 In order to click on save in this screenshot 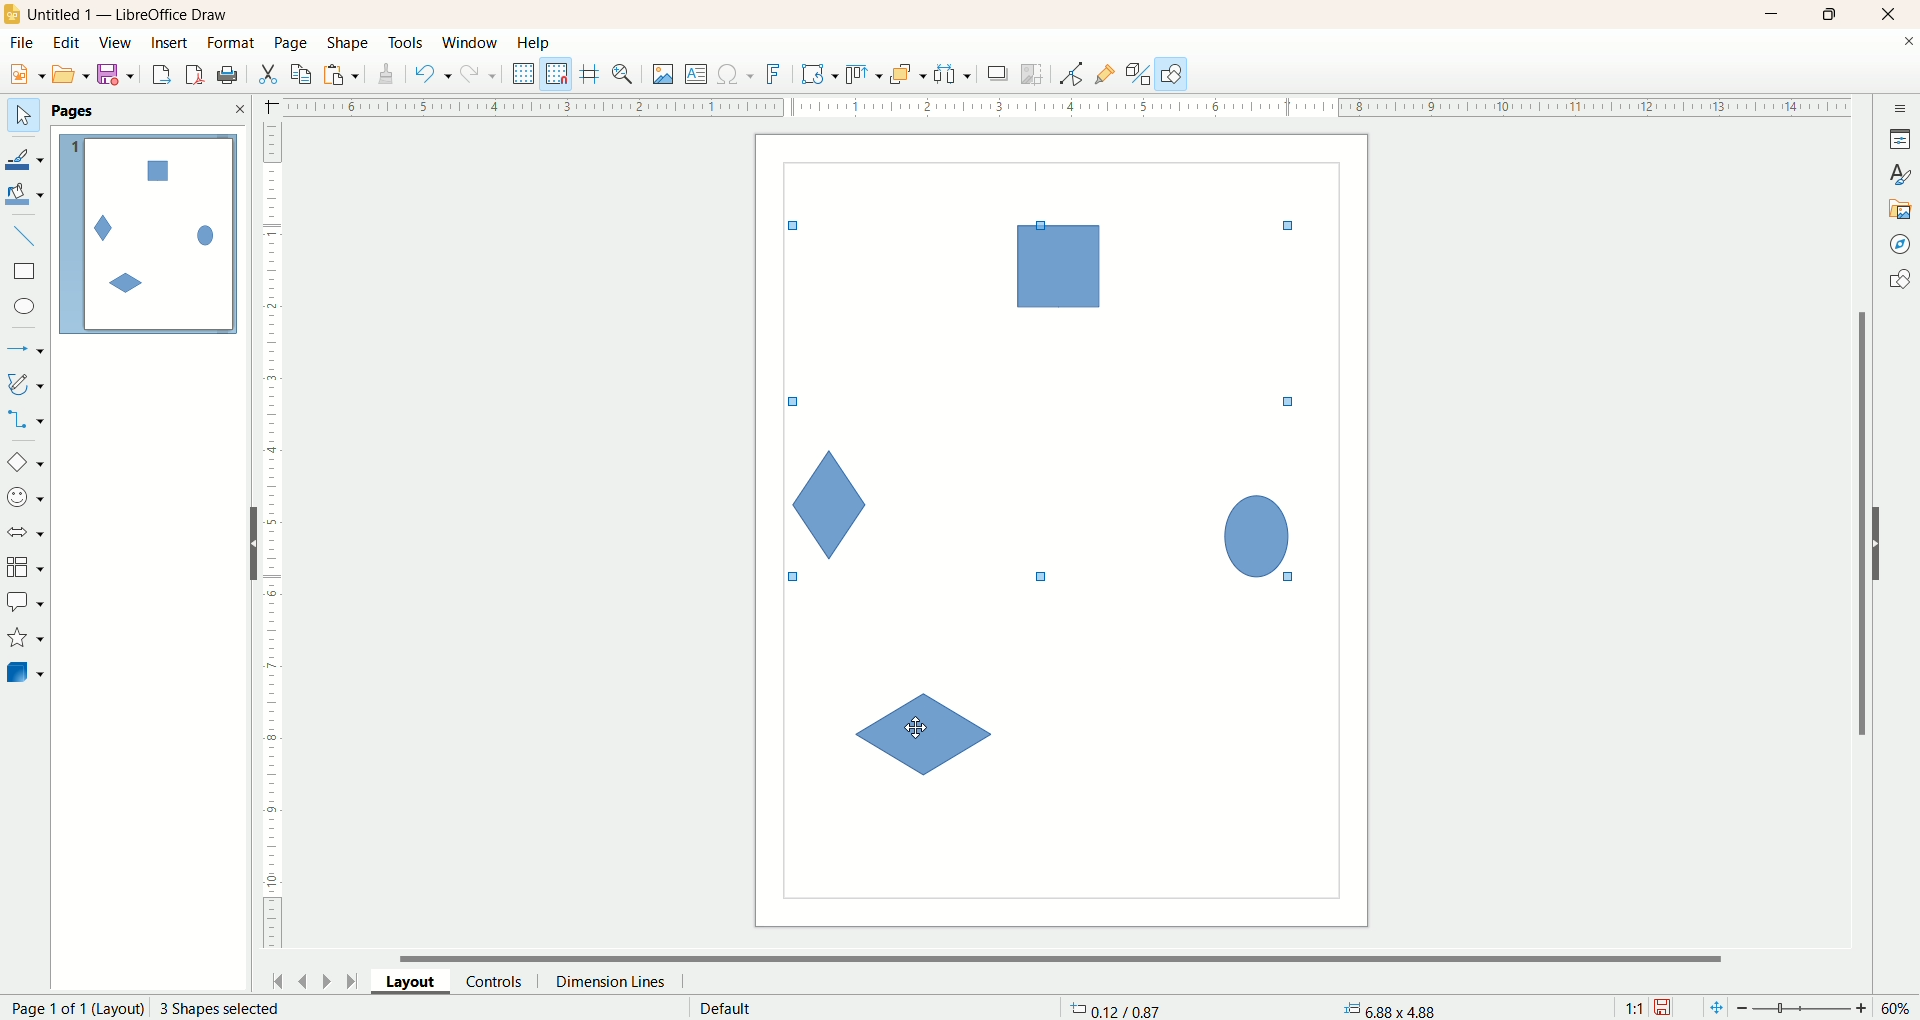, I will do `click(1665, 1008)`.